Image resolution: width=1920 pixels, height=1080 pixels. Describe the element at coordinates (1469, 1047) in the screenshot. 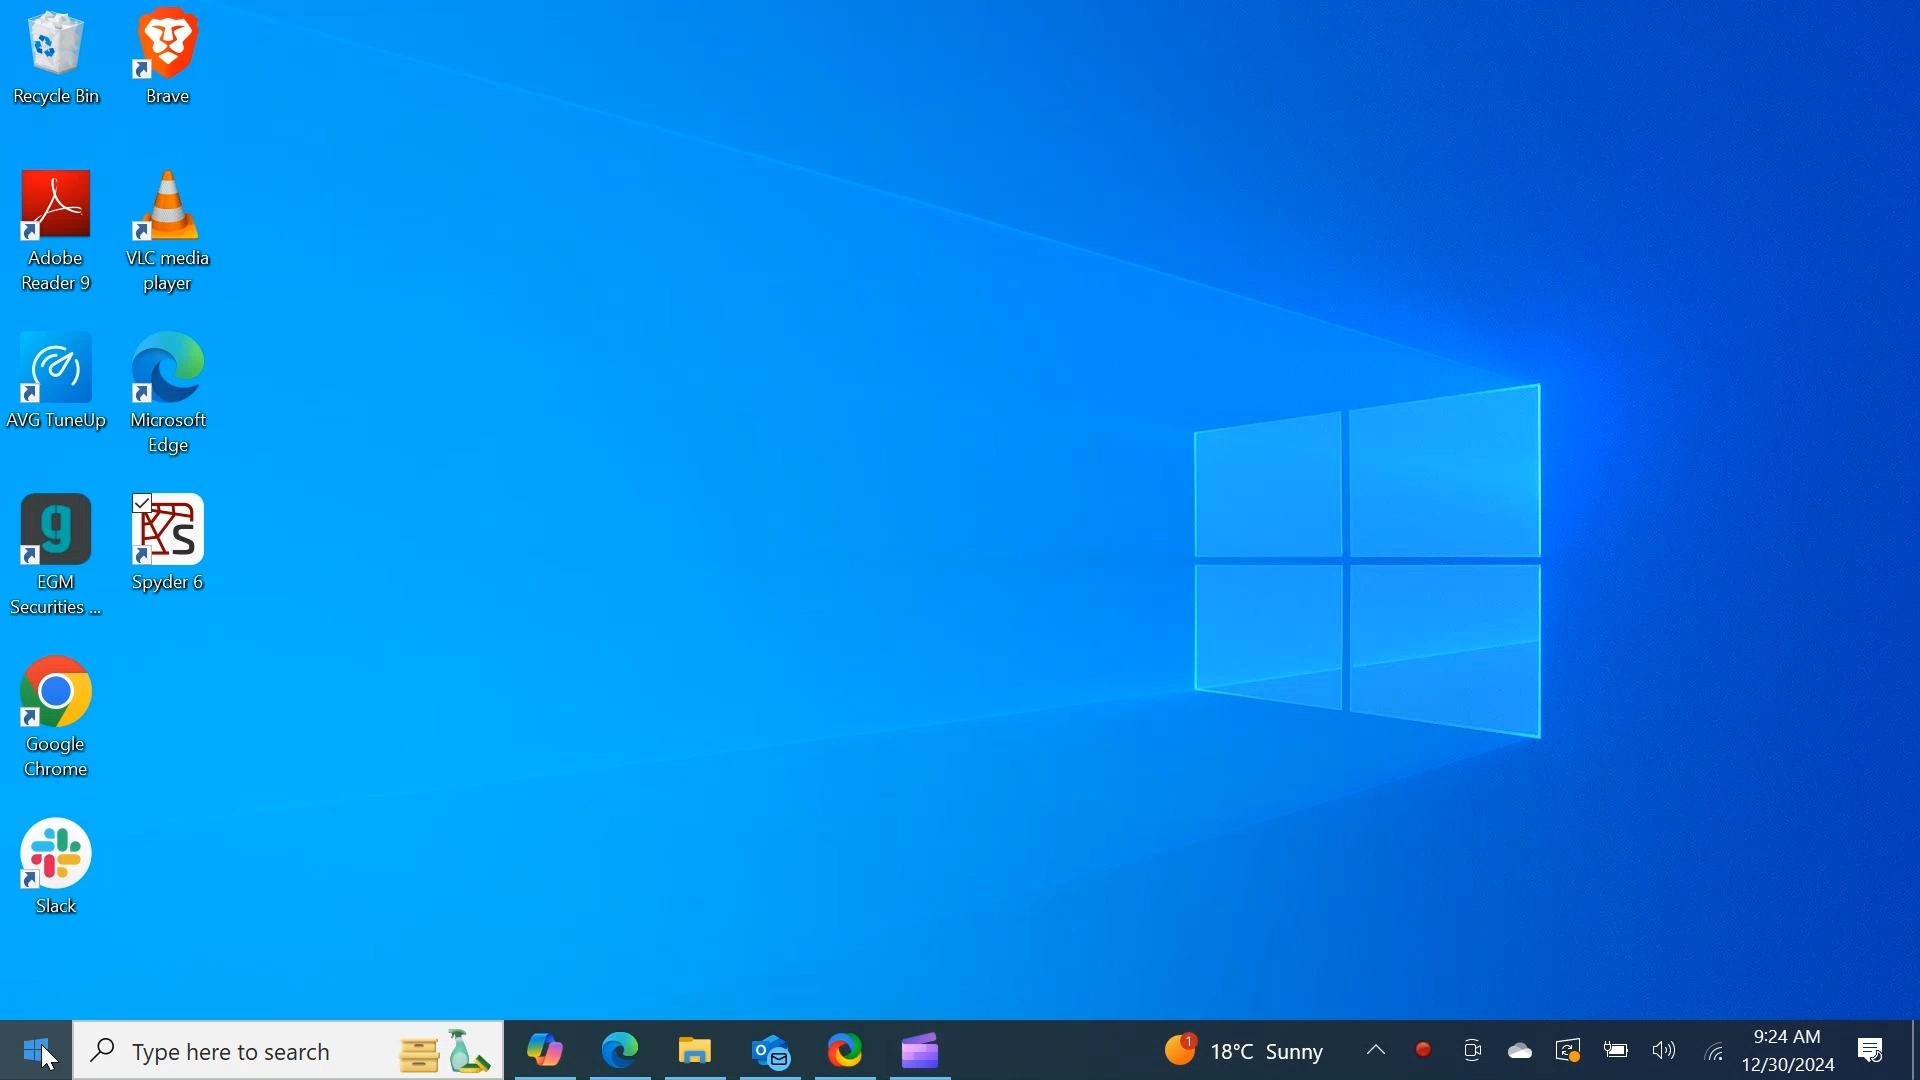

I see `Meet now` at that location.